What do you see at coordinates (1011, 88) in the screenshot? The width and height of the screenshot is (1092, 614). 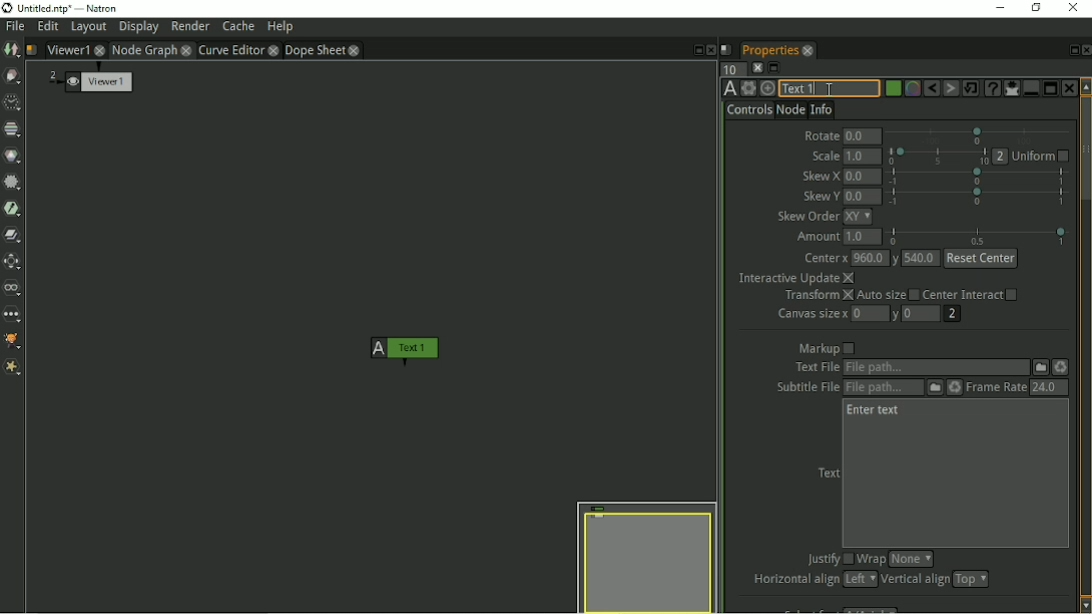 I see `Show/hide all parameters` at bounding box center [1011, 88].